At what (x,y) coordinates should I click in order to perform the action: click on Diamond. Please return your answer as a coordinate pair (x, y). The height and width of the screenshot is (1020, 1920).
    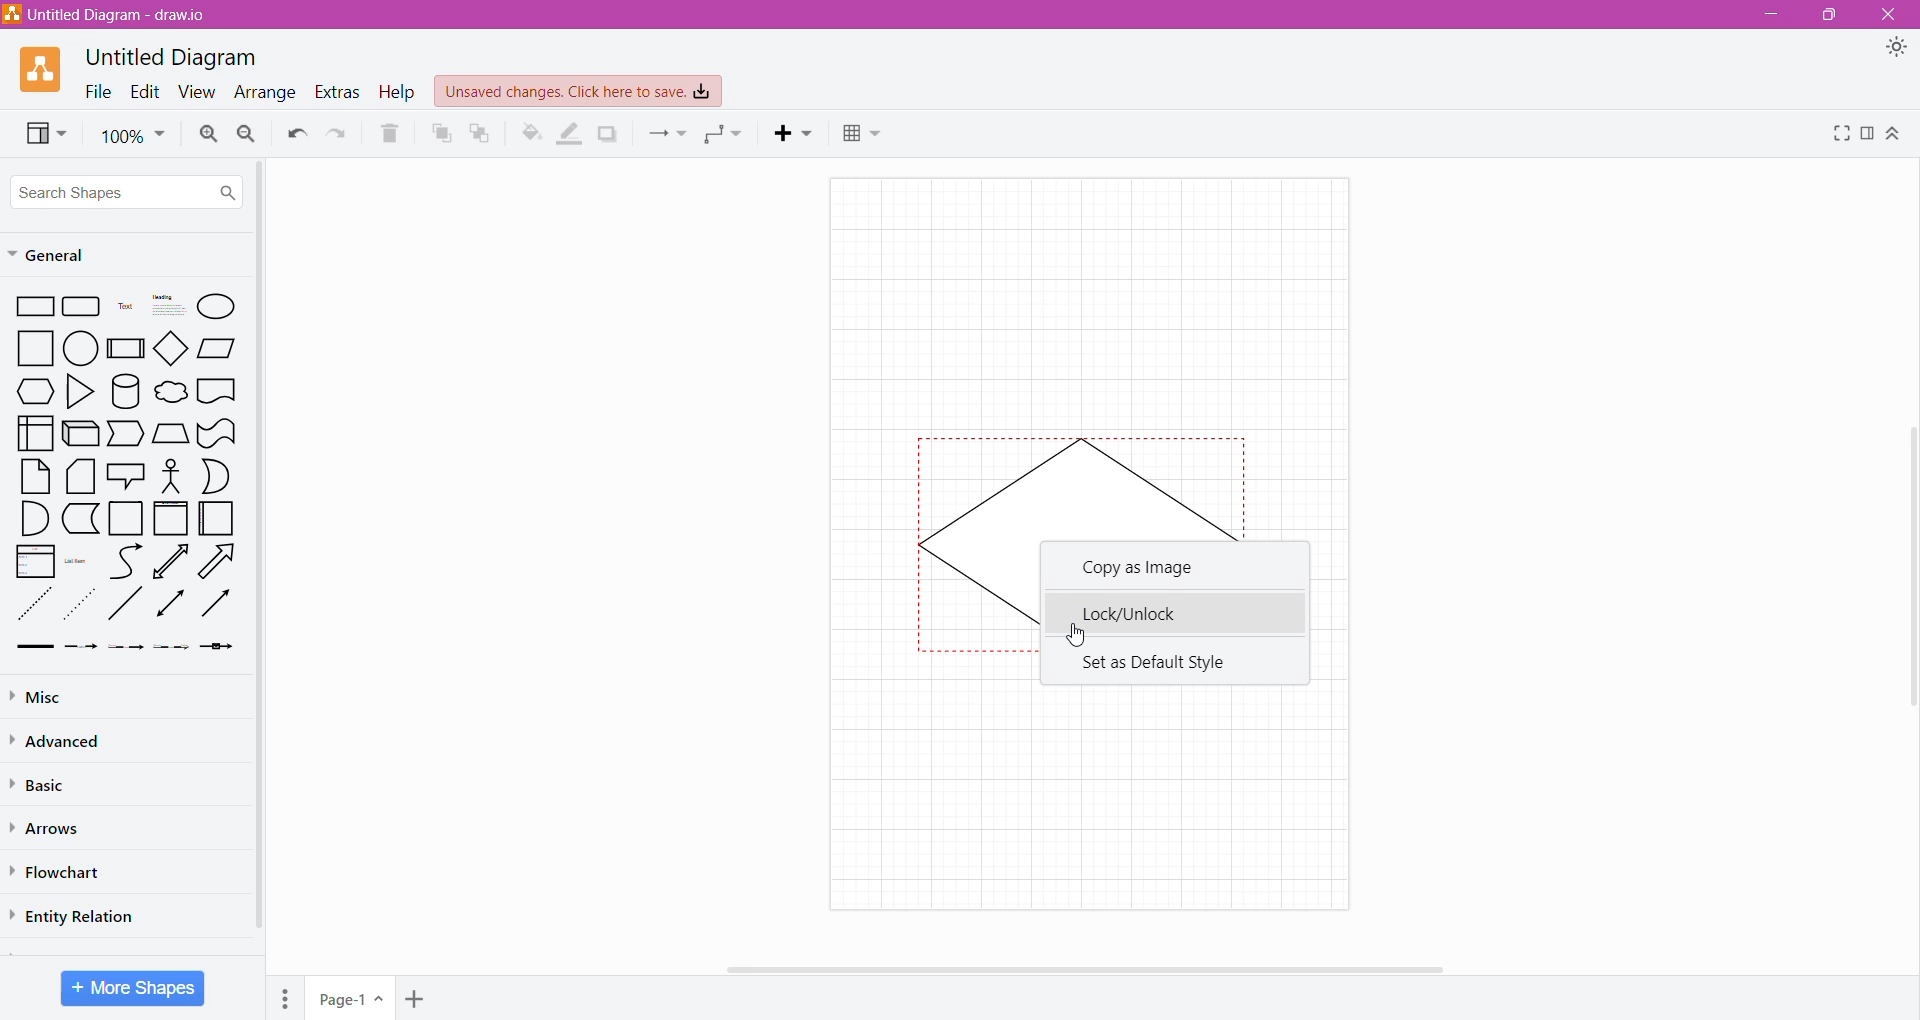
    Looking at the image, I should click on (173, 350).